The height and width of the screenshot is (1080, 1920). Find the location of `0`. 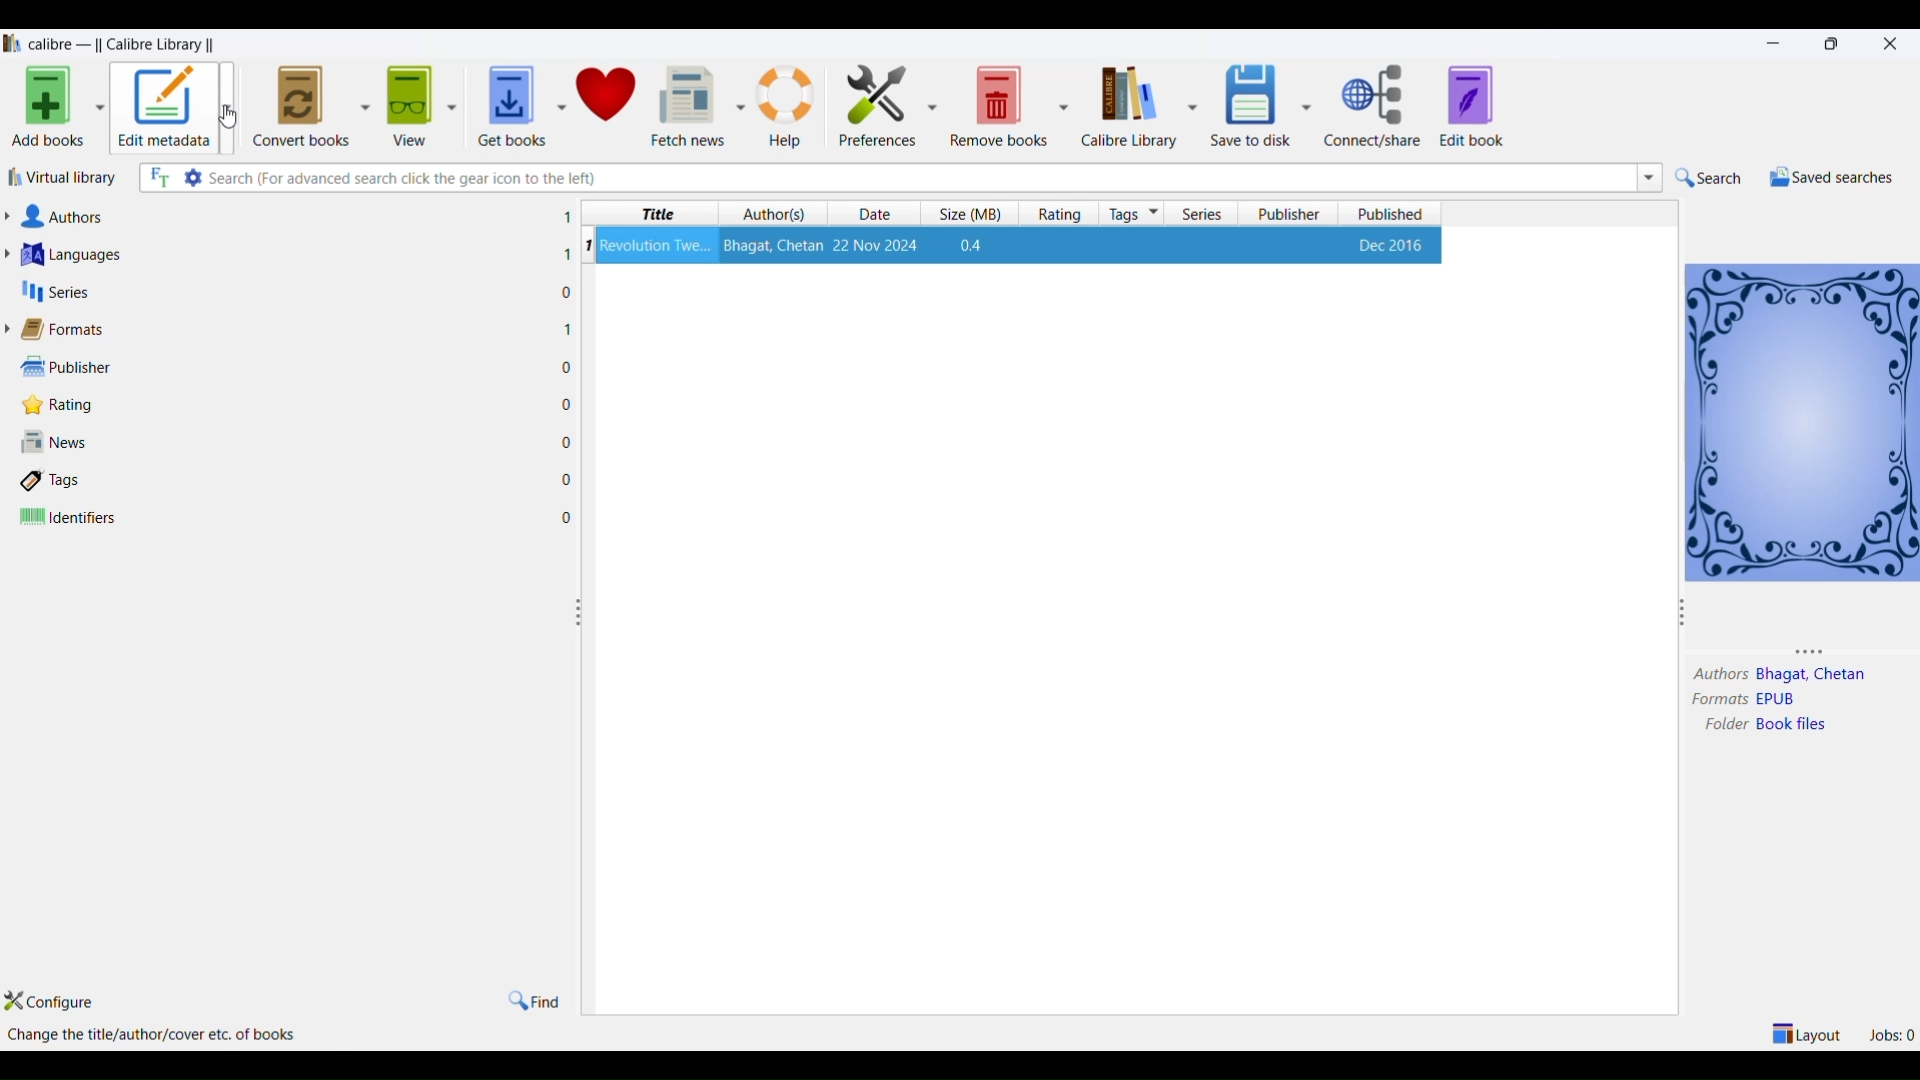

0 is located at coordinates (567, 404).